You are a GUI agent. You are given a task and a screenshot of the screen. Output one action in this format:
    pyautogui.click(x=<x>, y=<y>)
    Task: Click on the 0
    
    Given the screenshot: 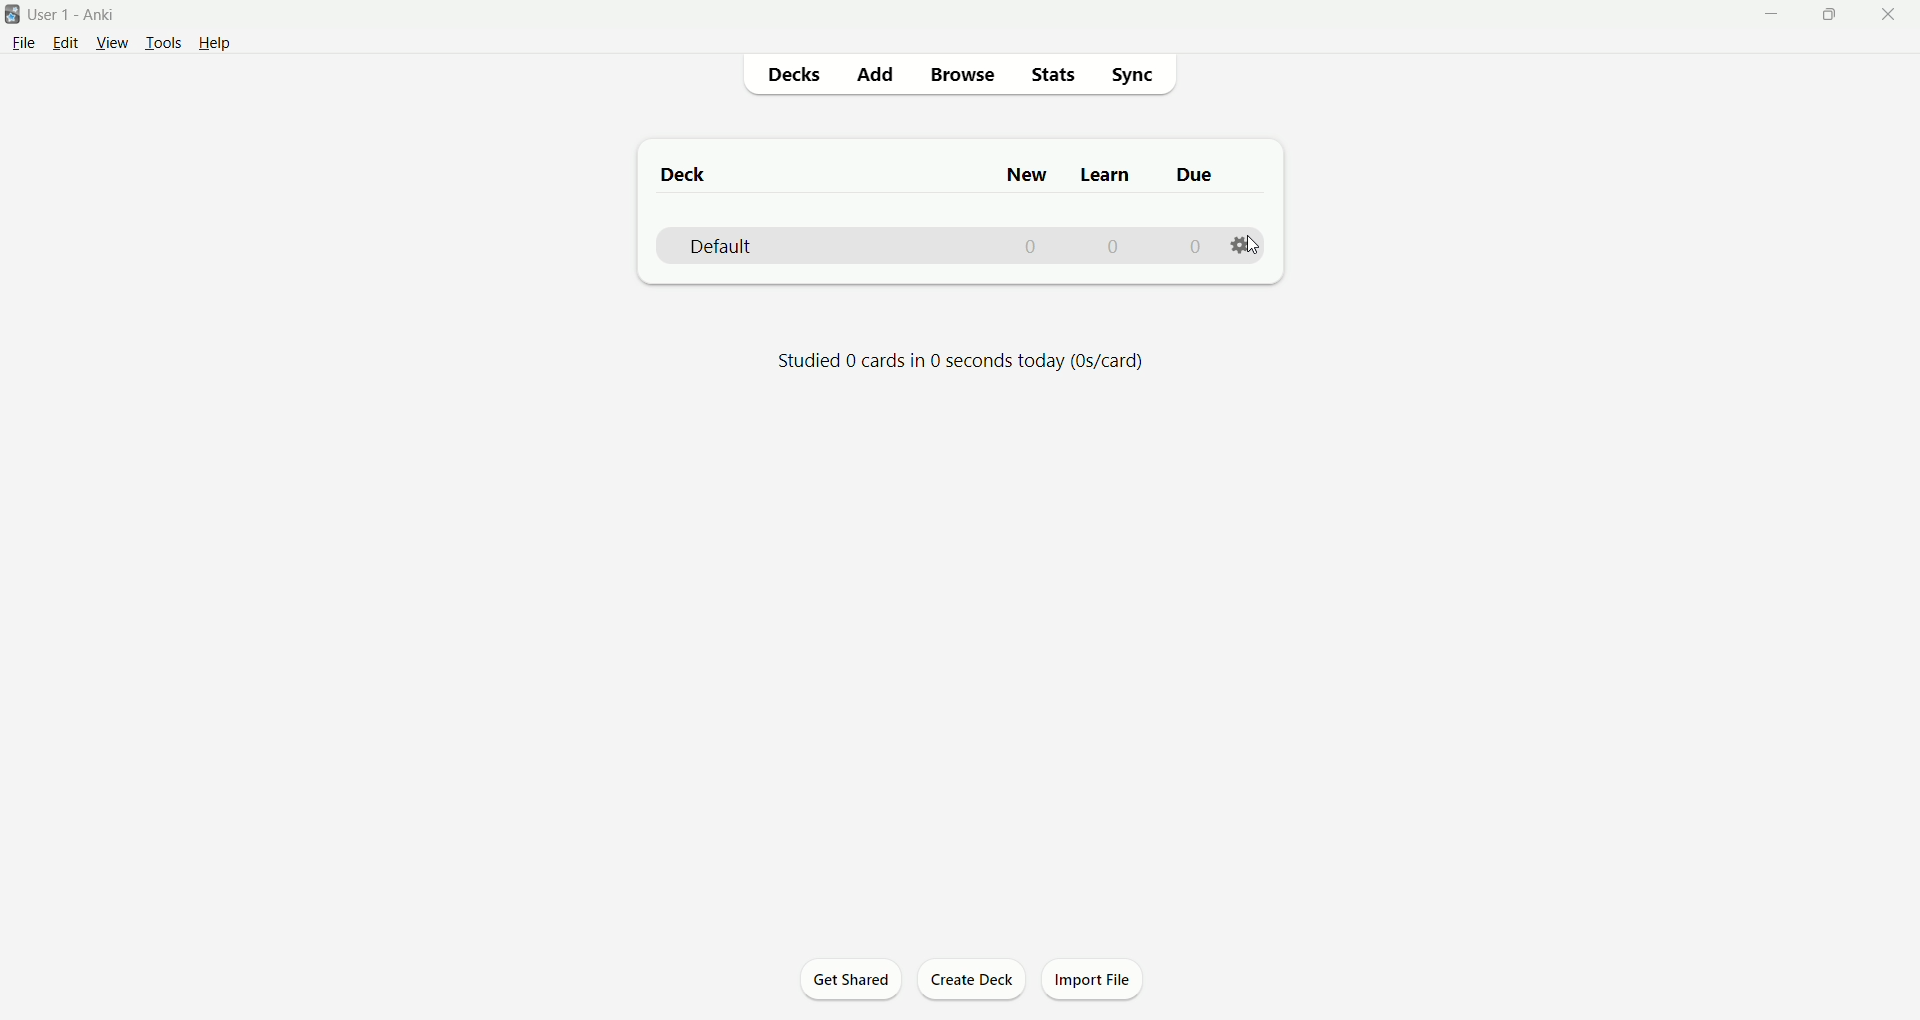 What is the action you would take?
    pyautogui.click(x=1034, y=248)
    